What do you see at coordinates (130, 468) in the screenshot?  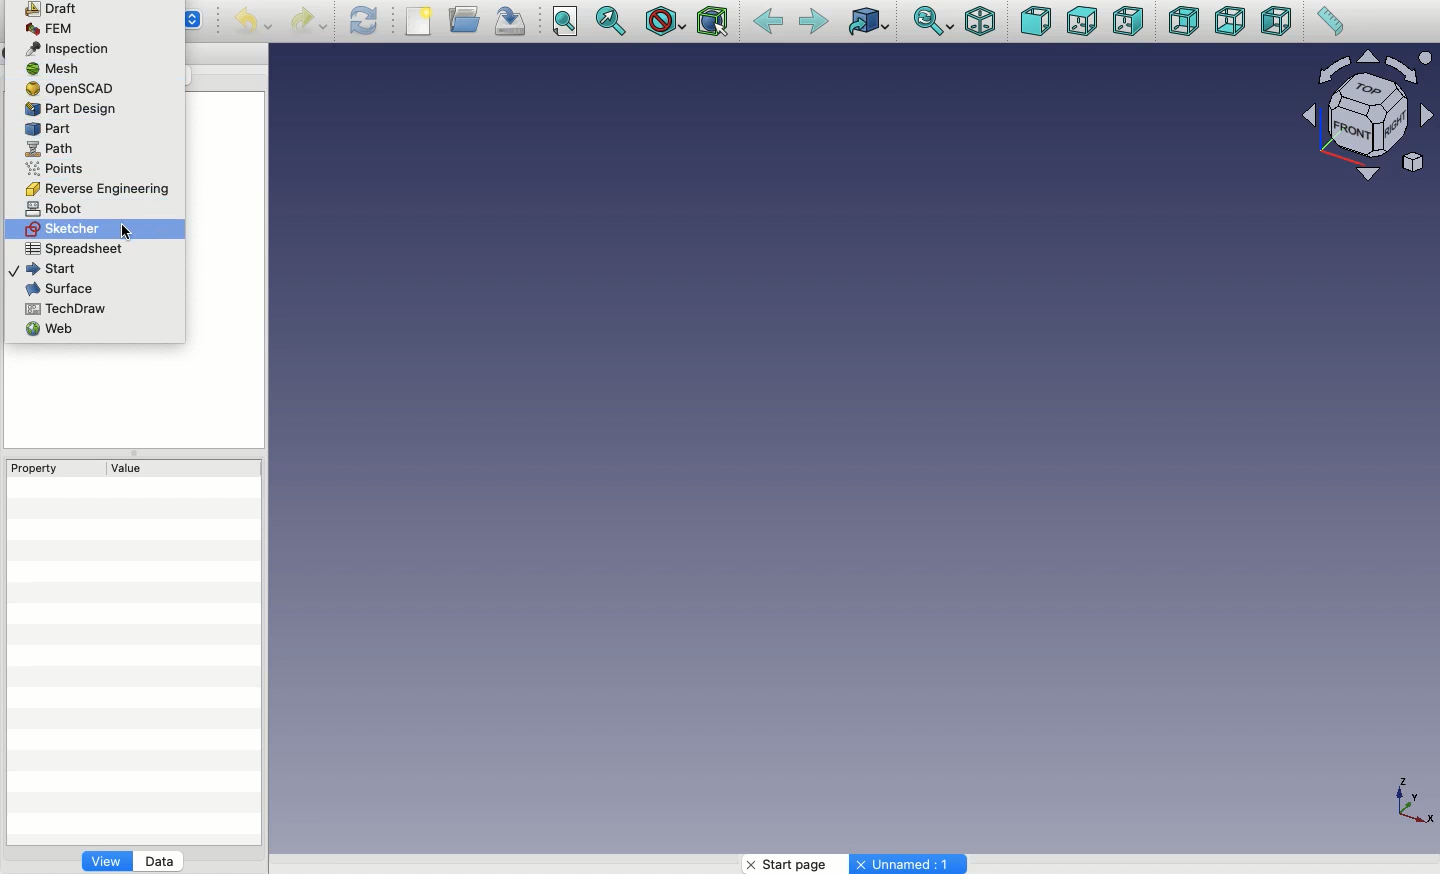 I see `Value` at bounding box center [130, 468].